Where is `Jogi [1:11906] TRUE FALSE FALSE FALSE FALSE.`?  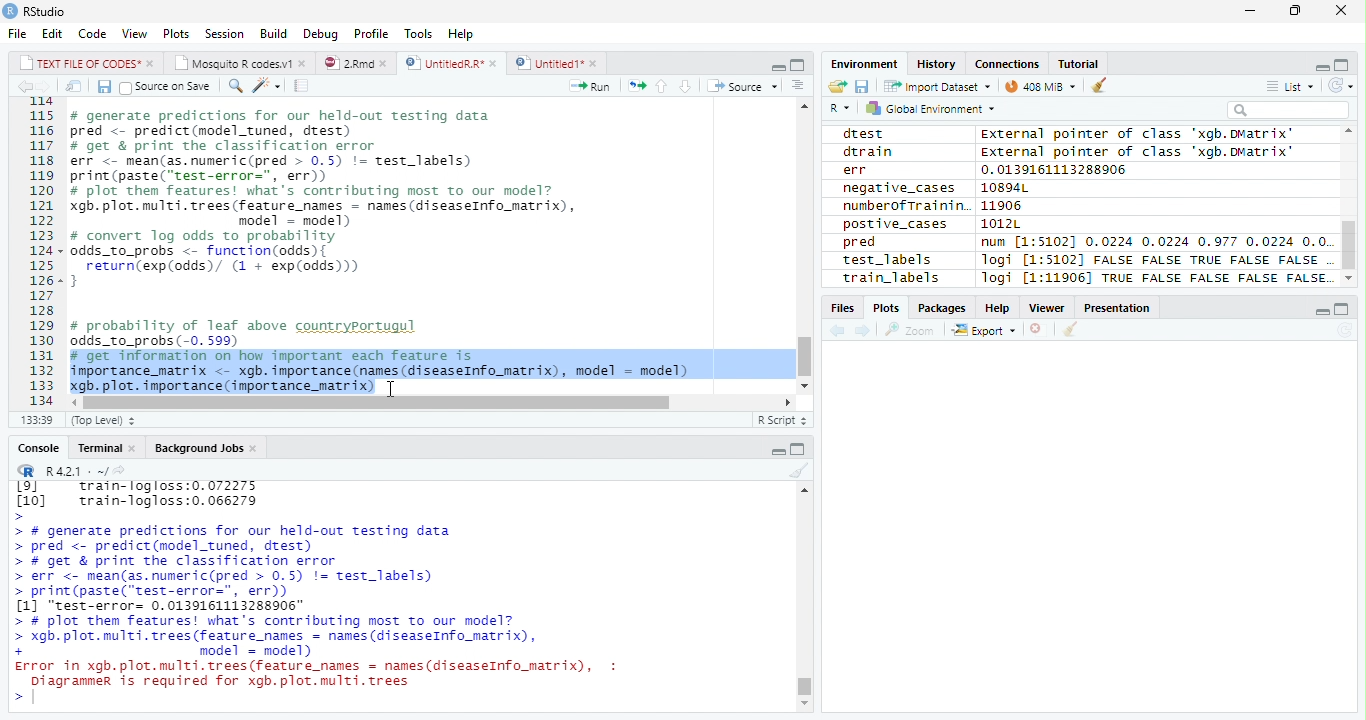 Jogi [1:11906] TRUE FALSE FALSE FALSE FALSE. is located at coordinates (1155, 278).